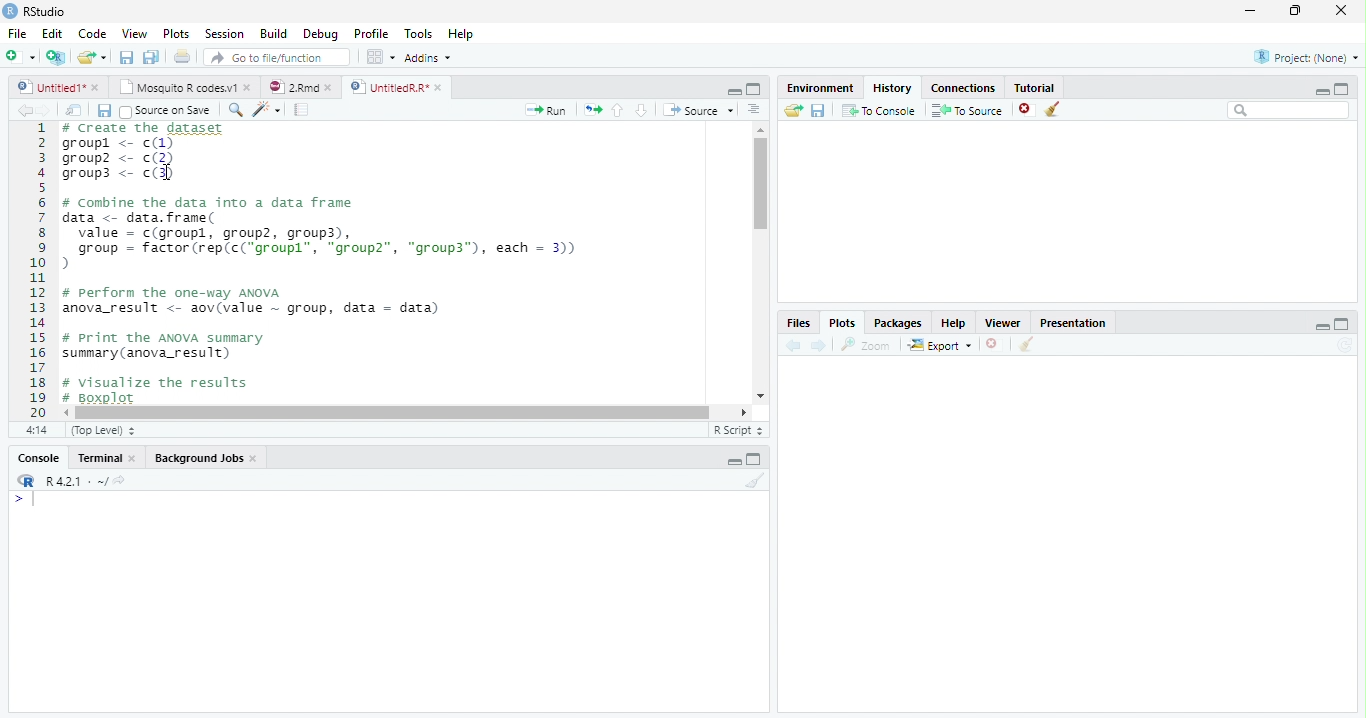 The image size is (1366, 718). What do you see at coordinates (277, 34) in the screenshot?
I see `Build` at bounding box center [277, 34].